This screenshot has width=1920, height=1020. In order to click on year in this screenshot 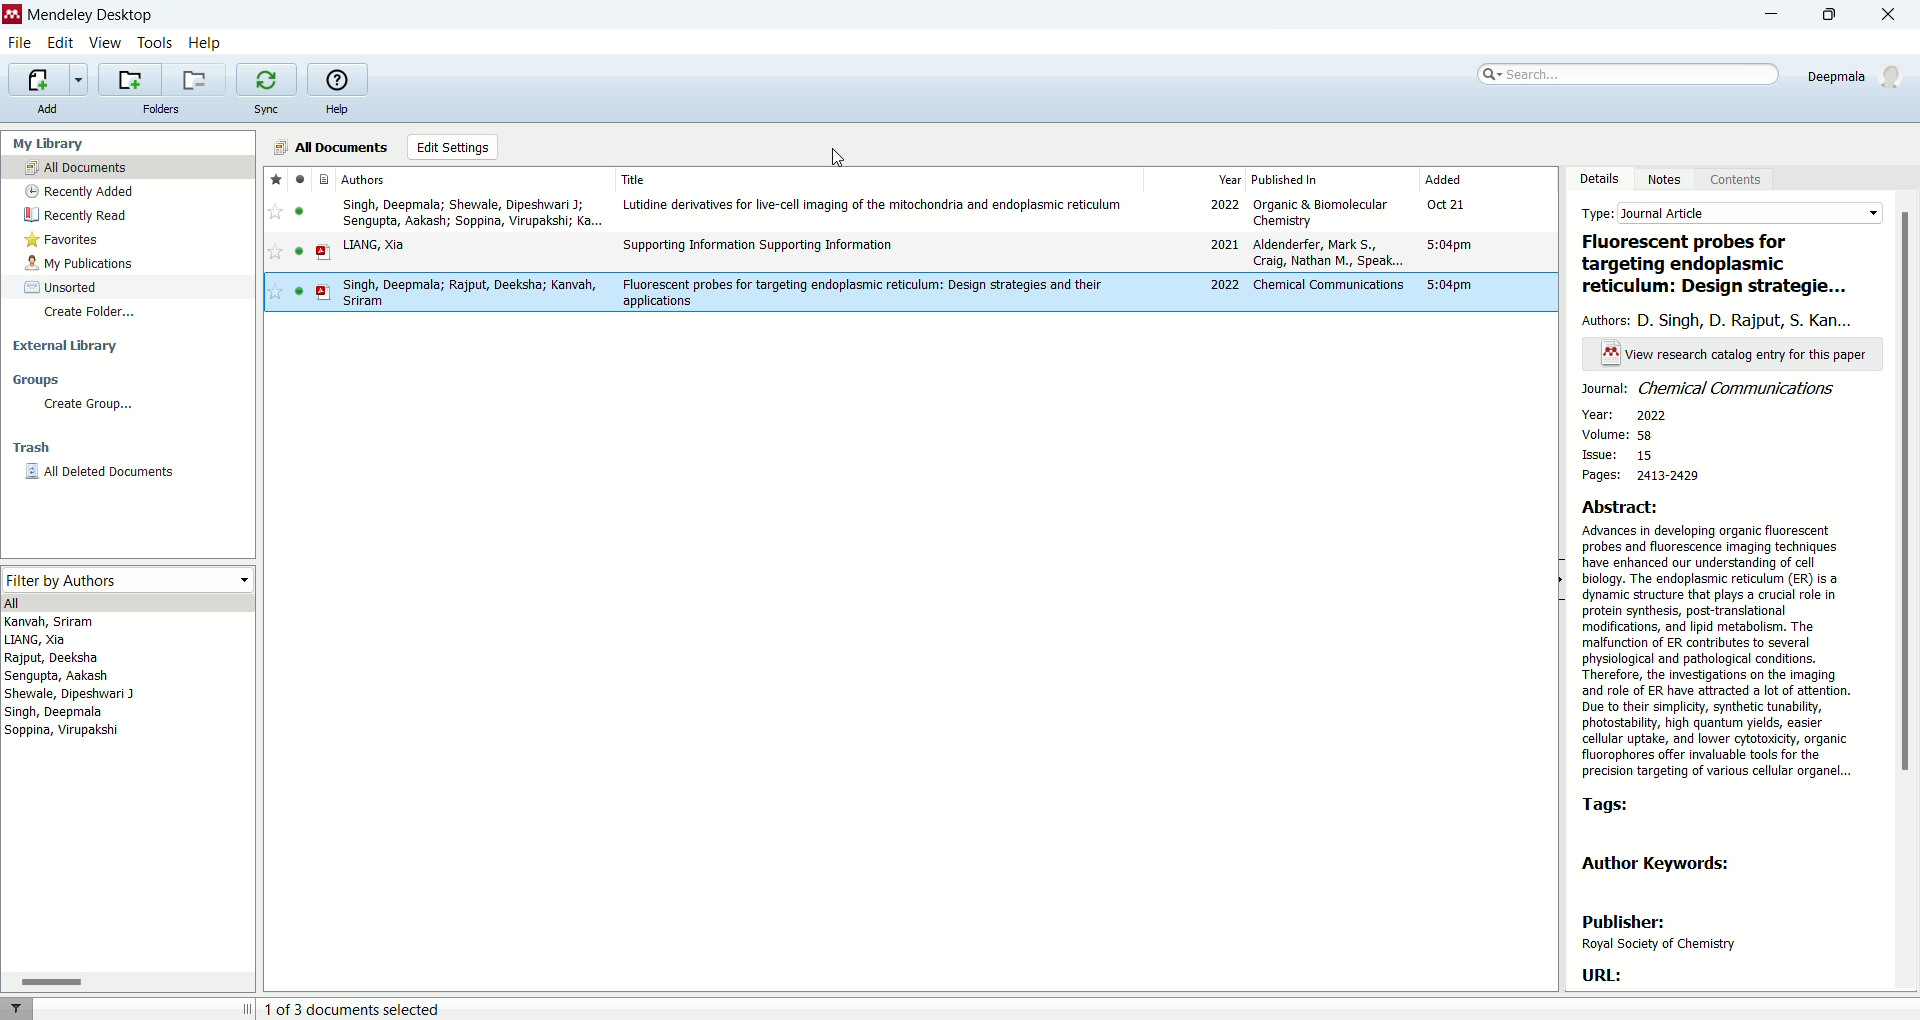, I will do `click(1624, 414)`.